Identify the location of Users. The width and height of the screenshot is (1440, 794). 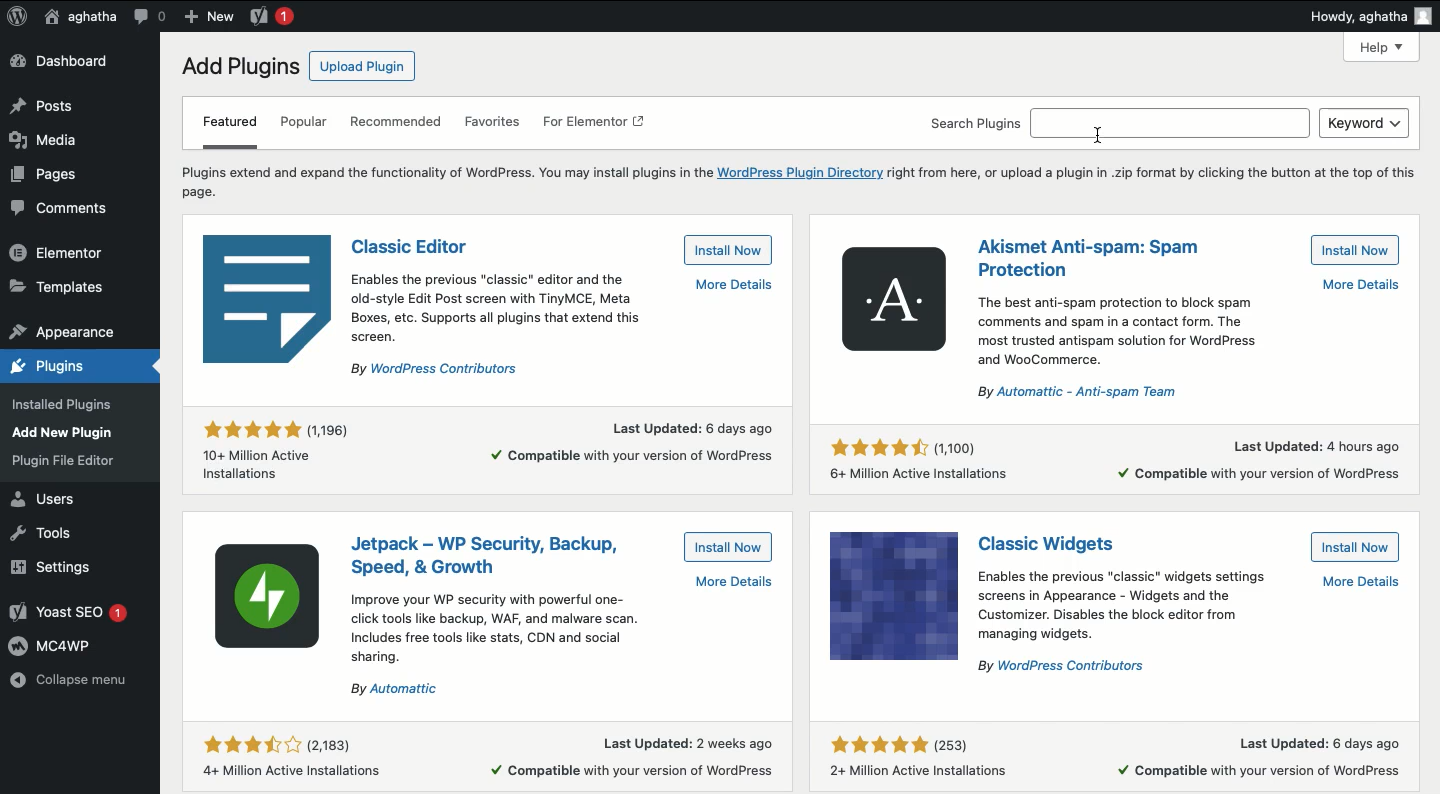
(50, 498).